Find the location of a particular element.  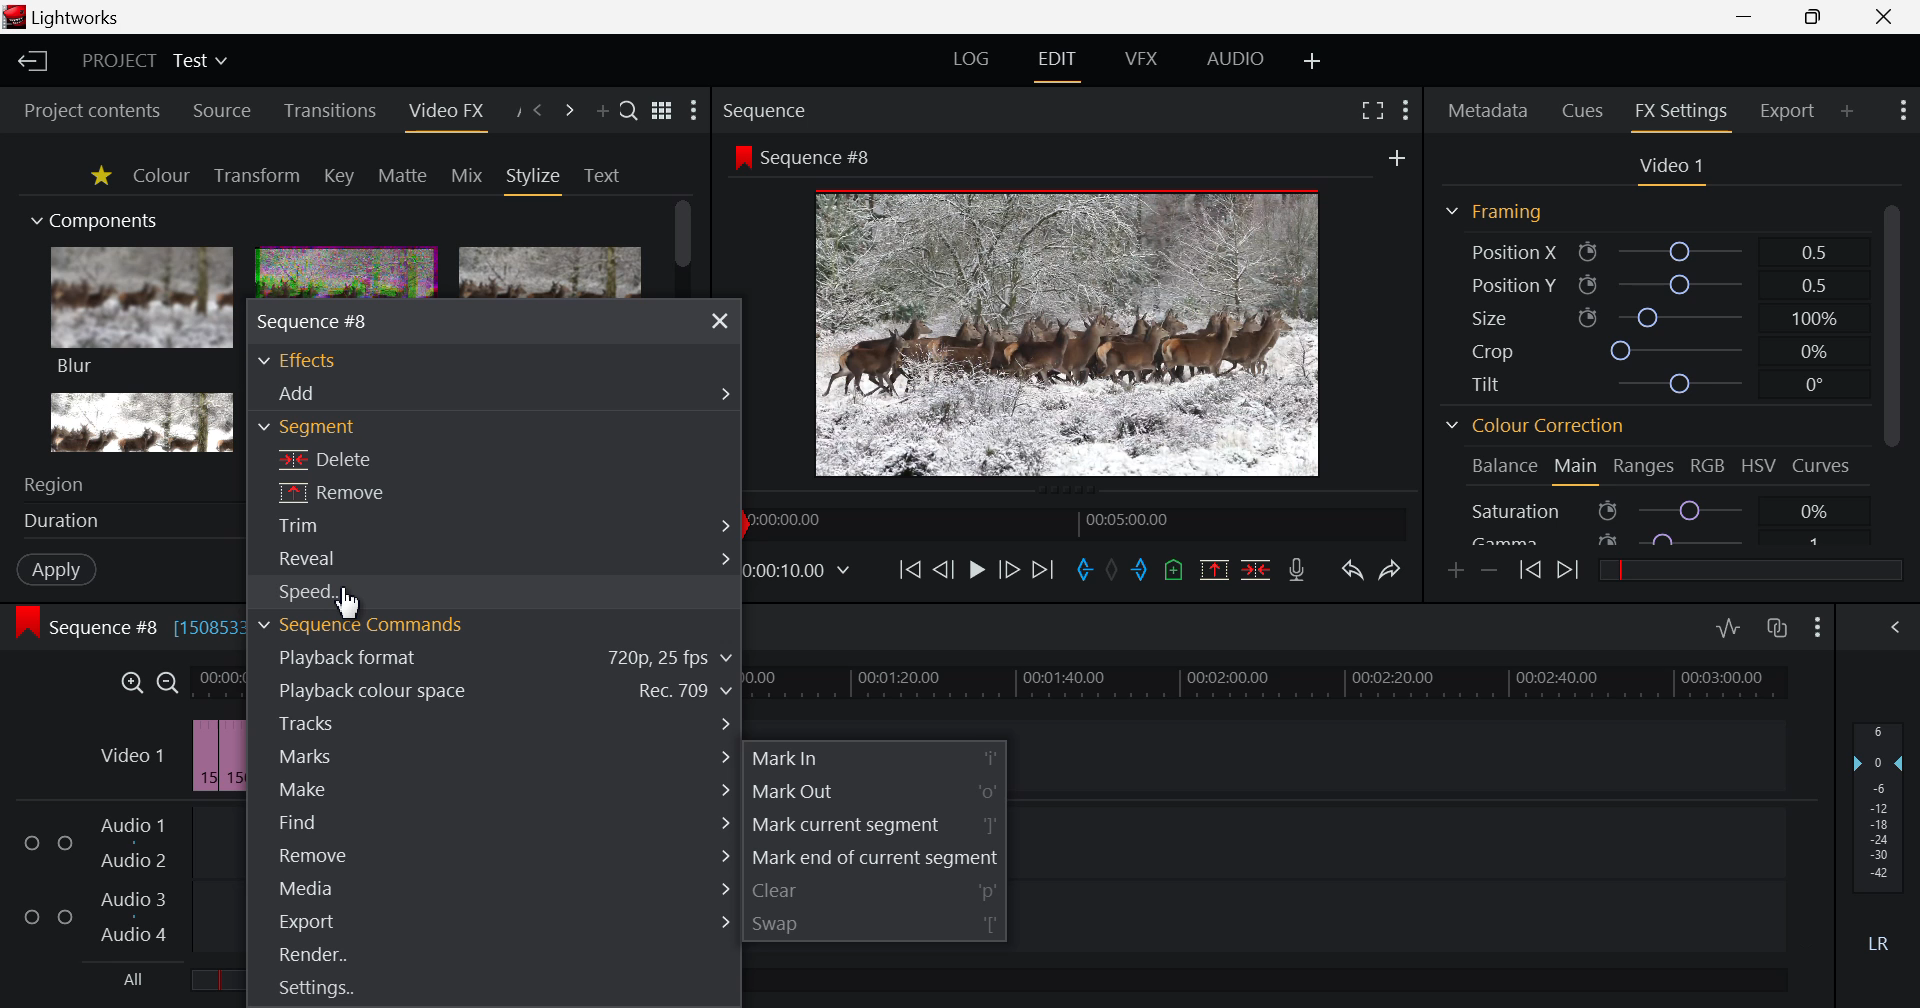

Add keyframe is located at coordinates (1456, 572).